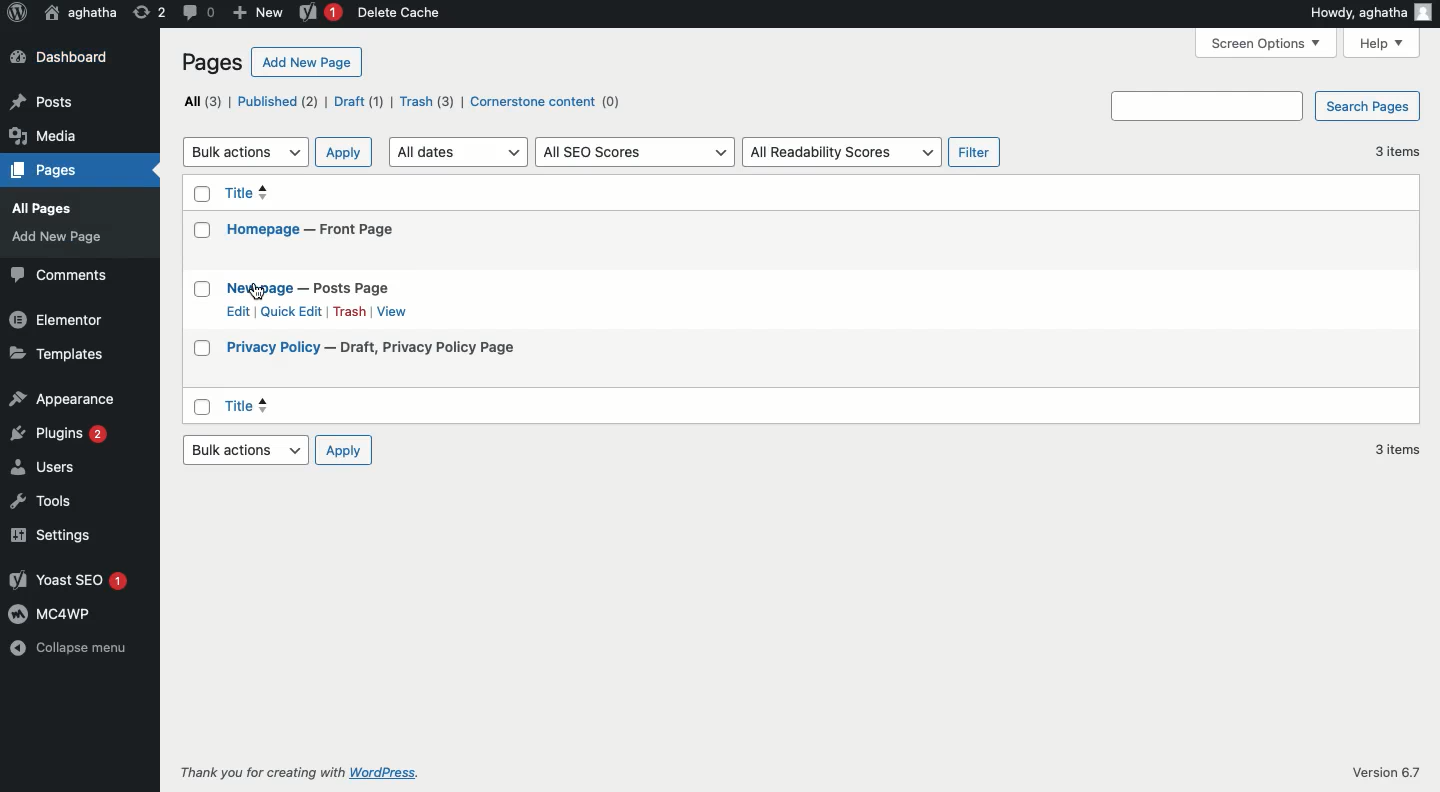  Describe the element at coordinates (39, 502) in the screenshot. I see `Tools` at that location.